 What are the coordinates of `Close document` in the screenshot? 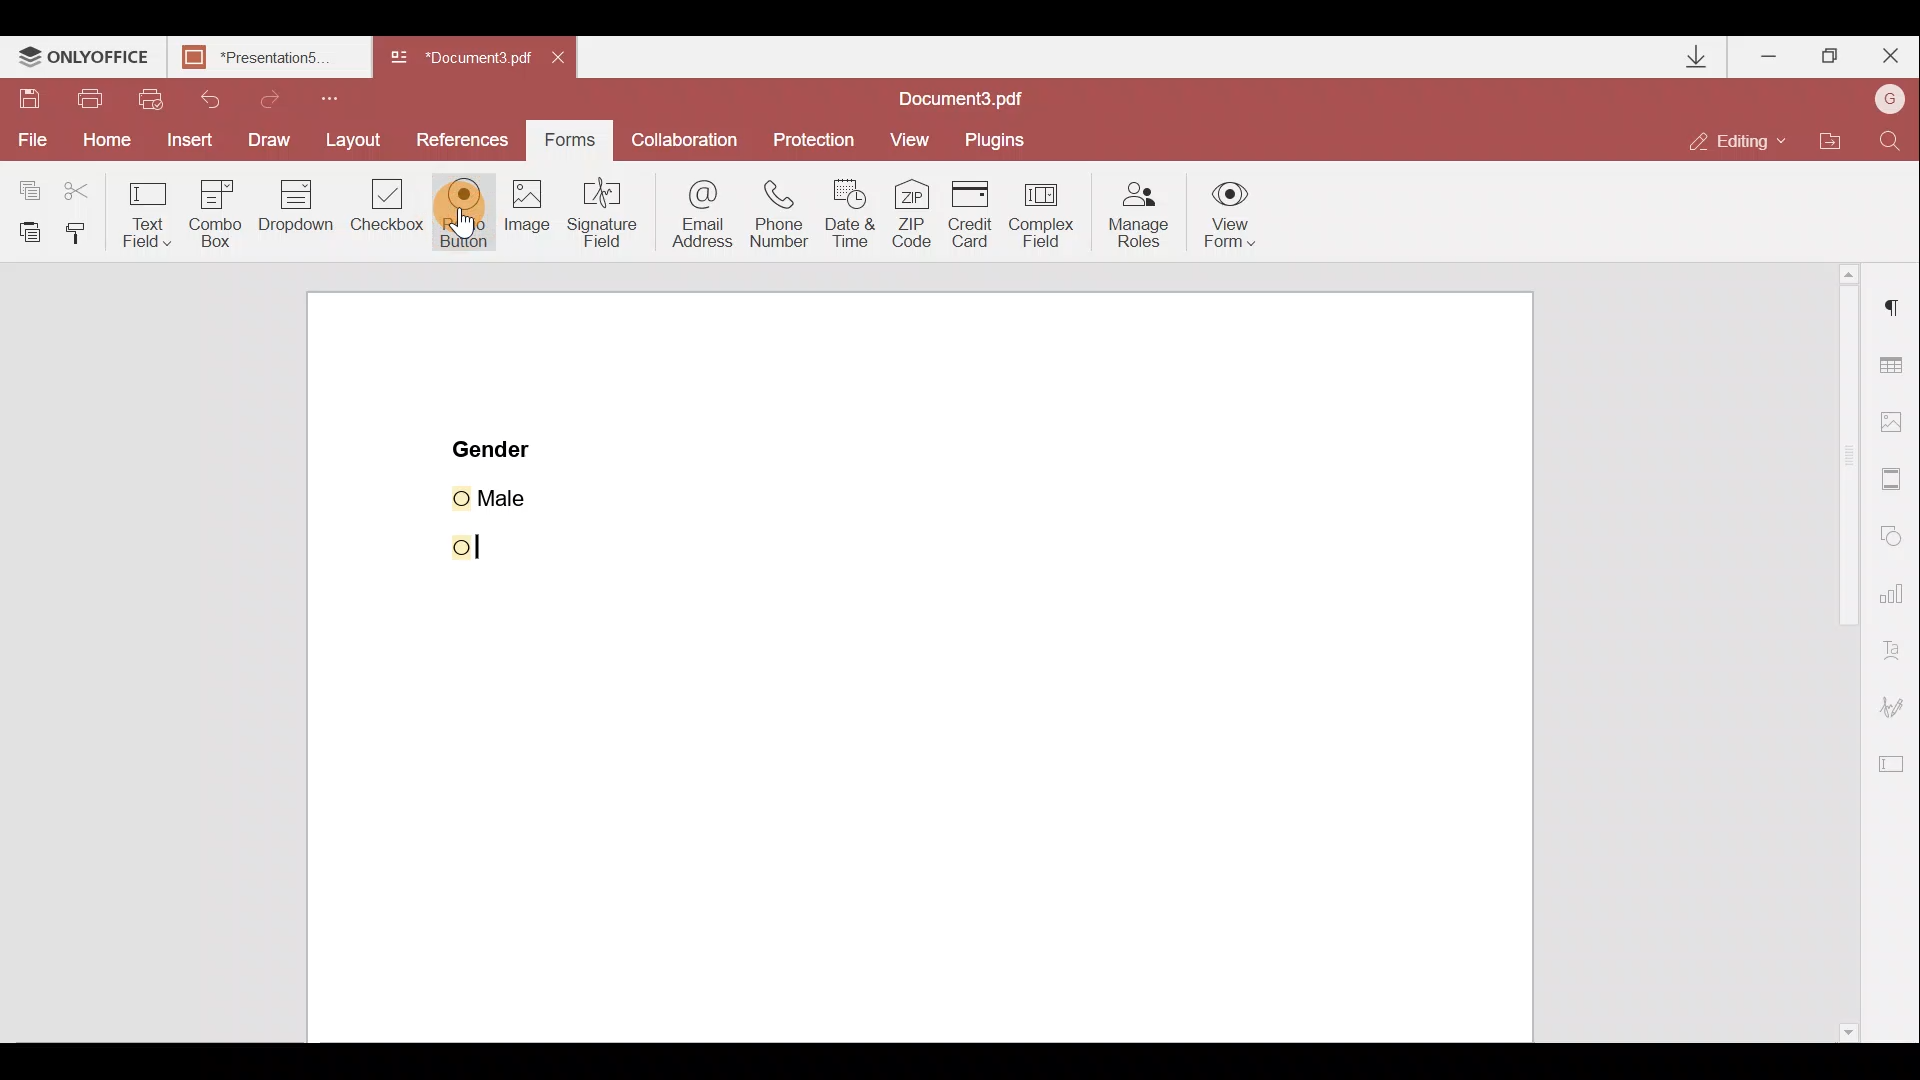 It's located at (563, 60).